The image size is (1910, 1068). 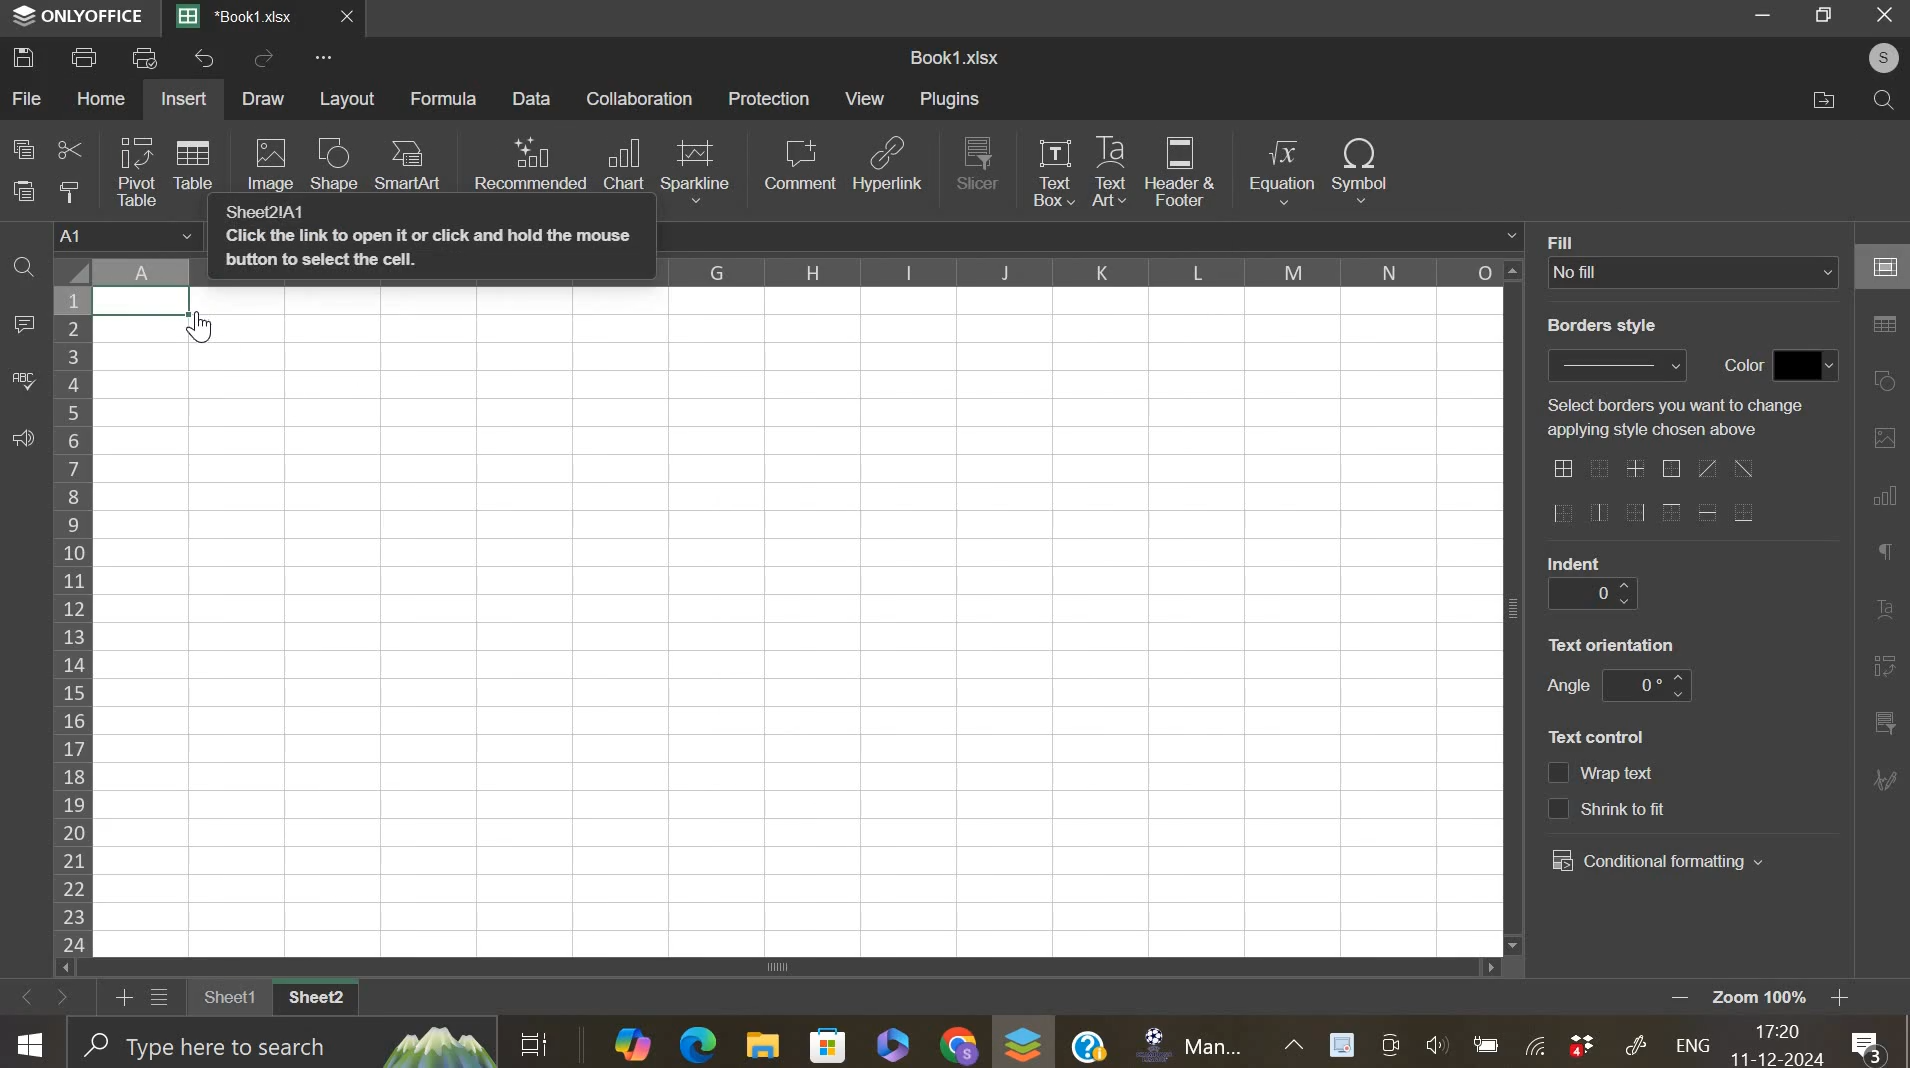 What do you see at coordinates (978, 162) in the screenshot?
I see `slicer` at bounding box center [978, 162].